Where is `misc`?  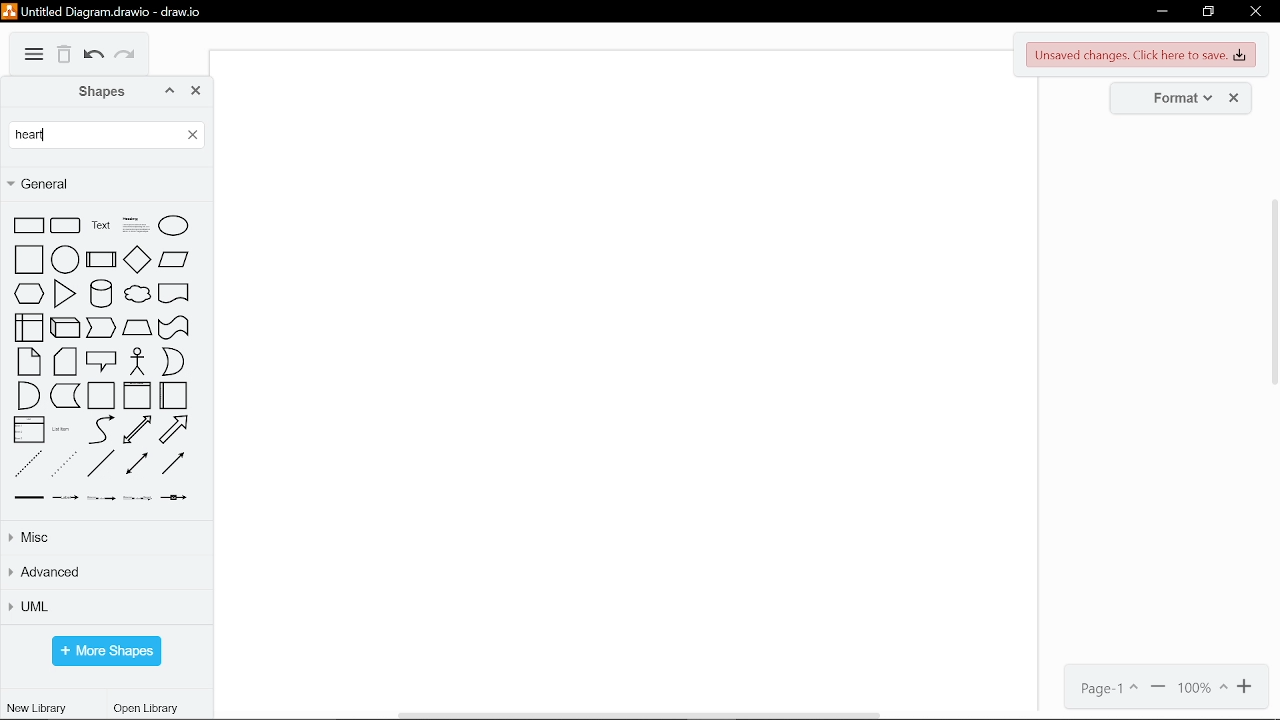
misc is located at coordinates (108, 537).